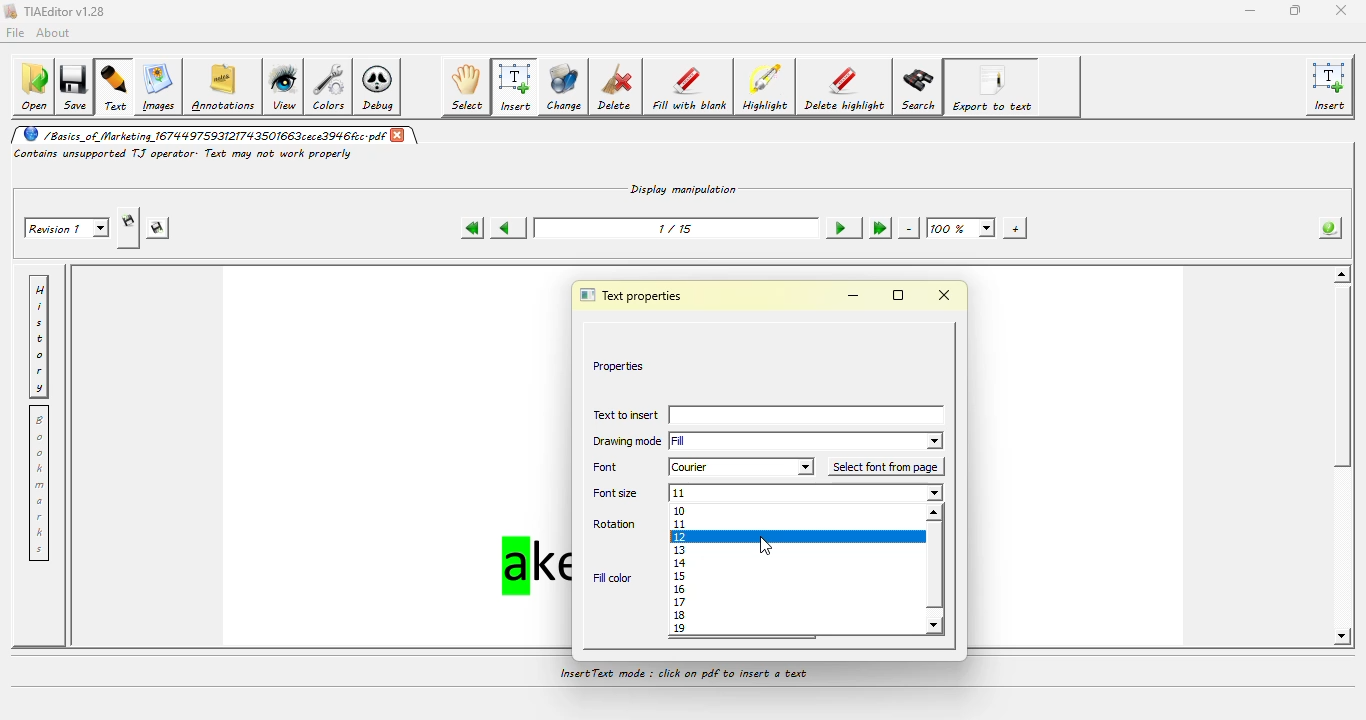  Describe the element at coordinates (961, 227) in the screenshot. I see `100%` at that location.